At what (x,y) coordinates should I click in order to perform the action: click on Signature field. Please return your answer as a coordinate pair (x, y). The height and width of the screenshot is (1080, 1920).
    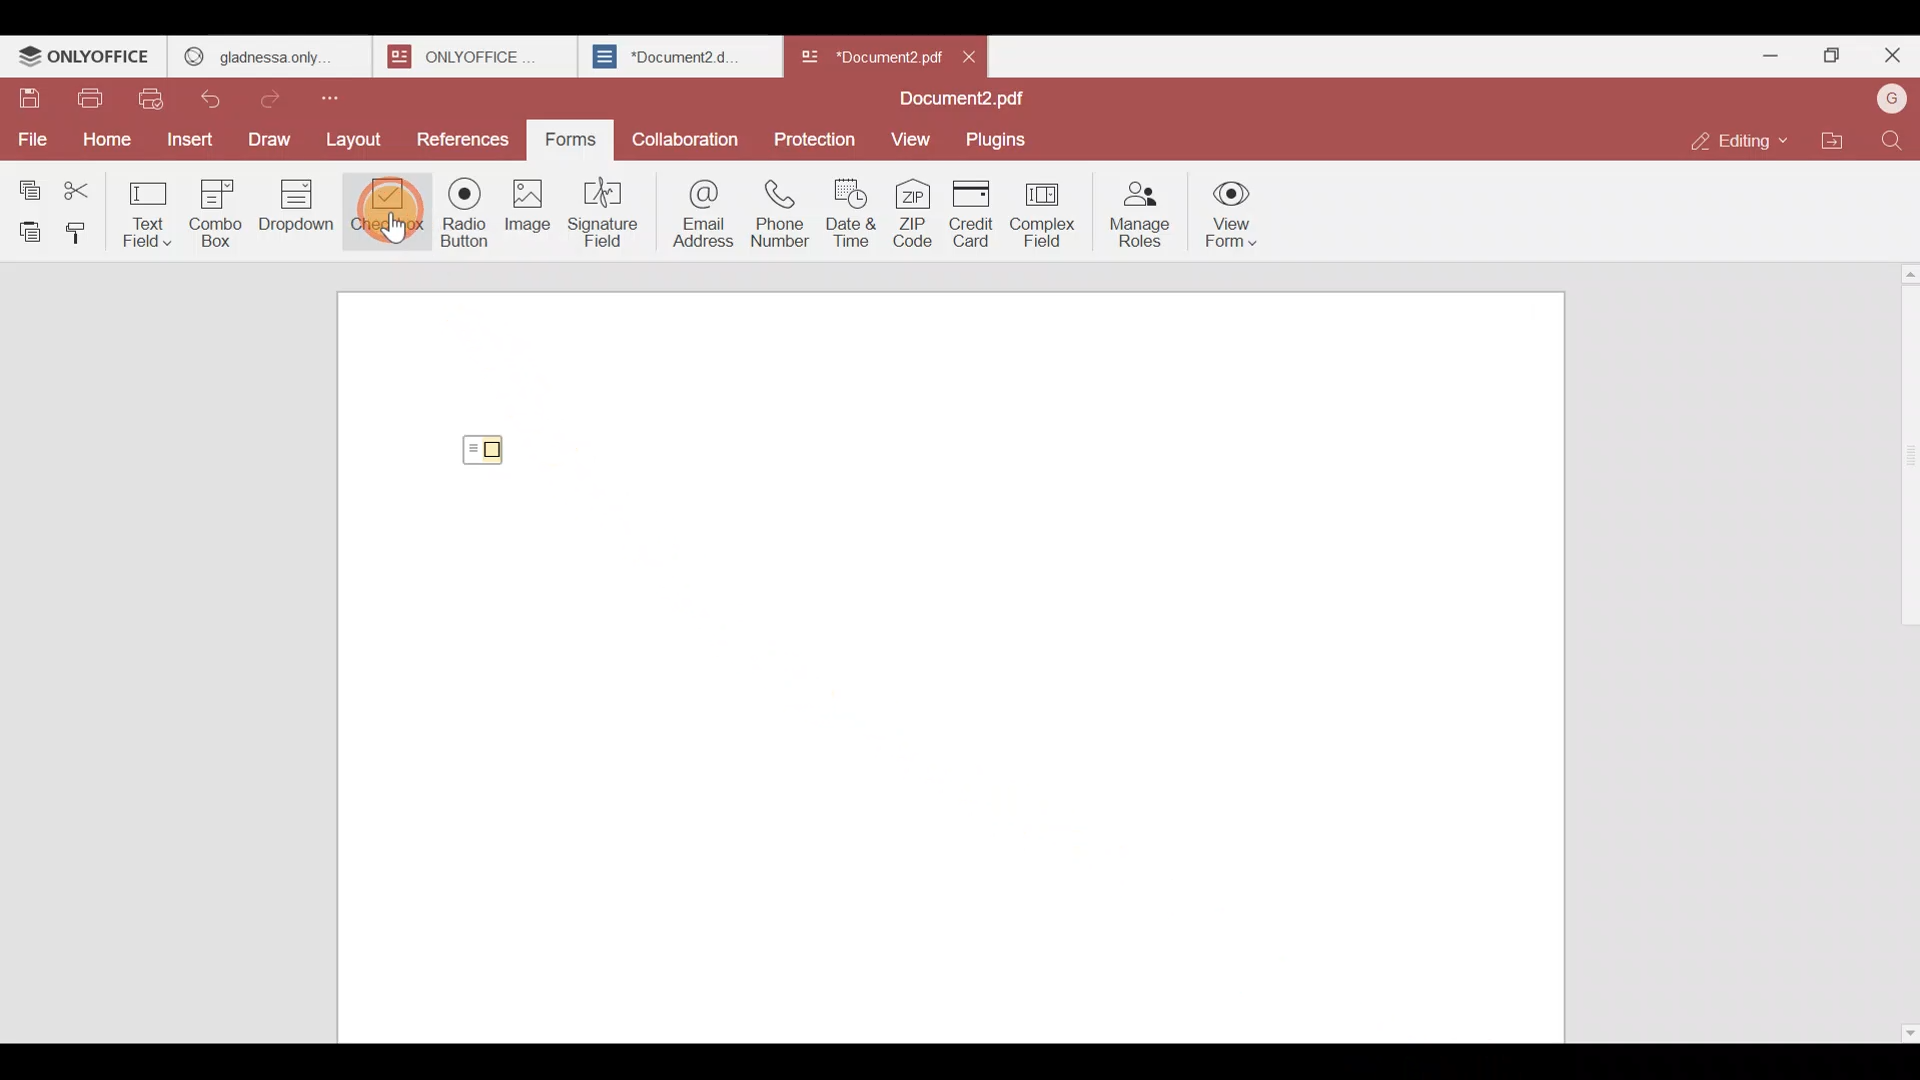
    Looking at the image, I should click on (609, 210).